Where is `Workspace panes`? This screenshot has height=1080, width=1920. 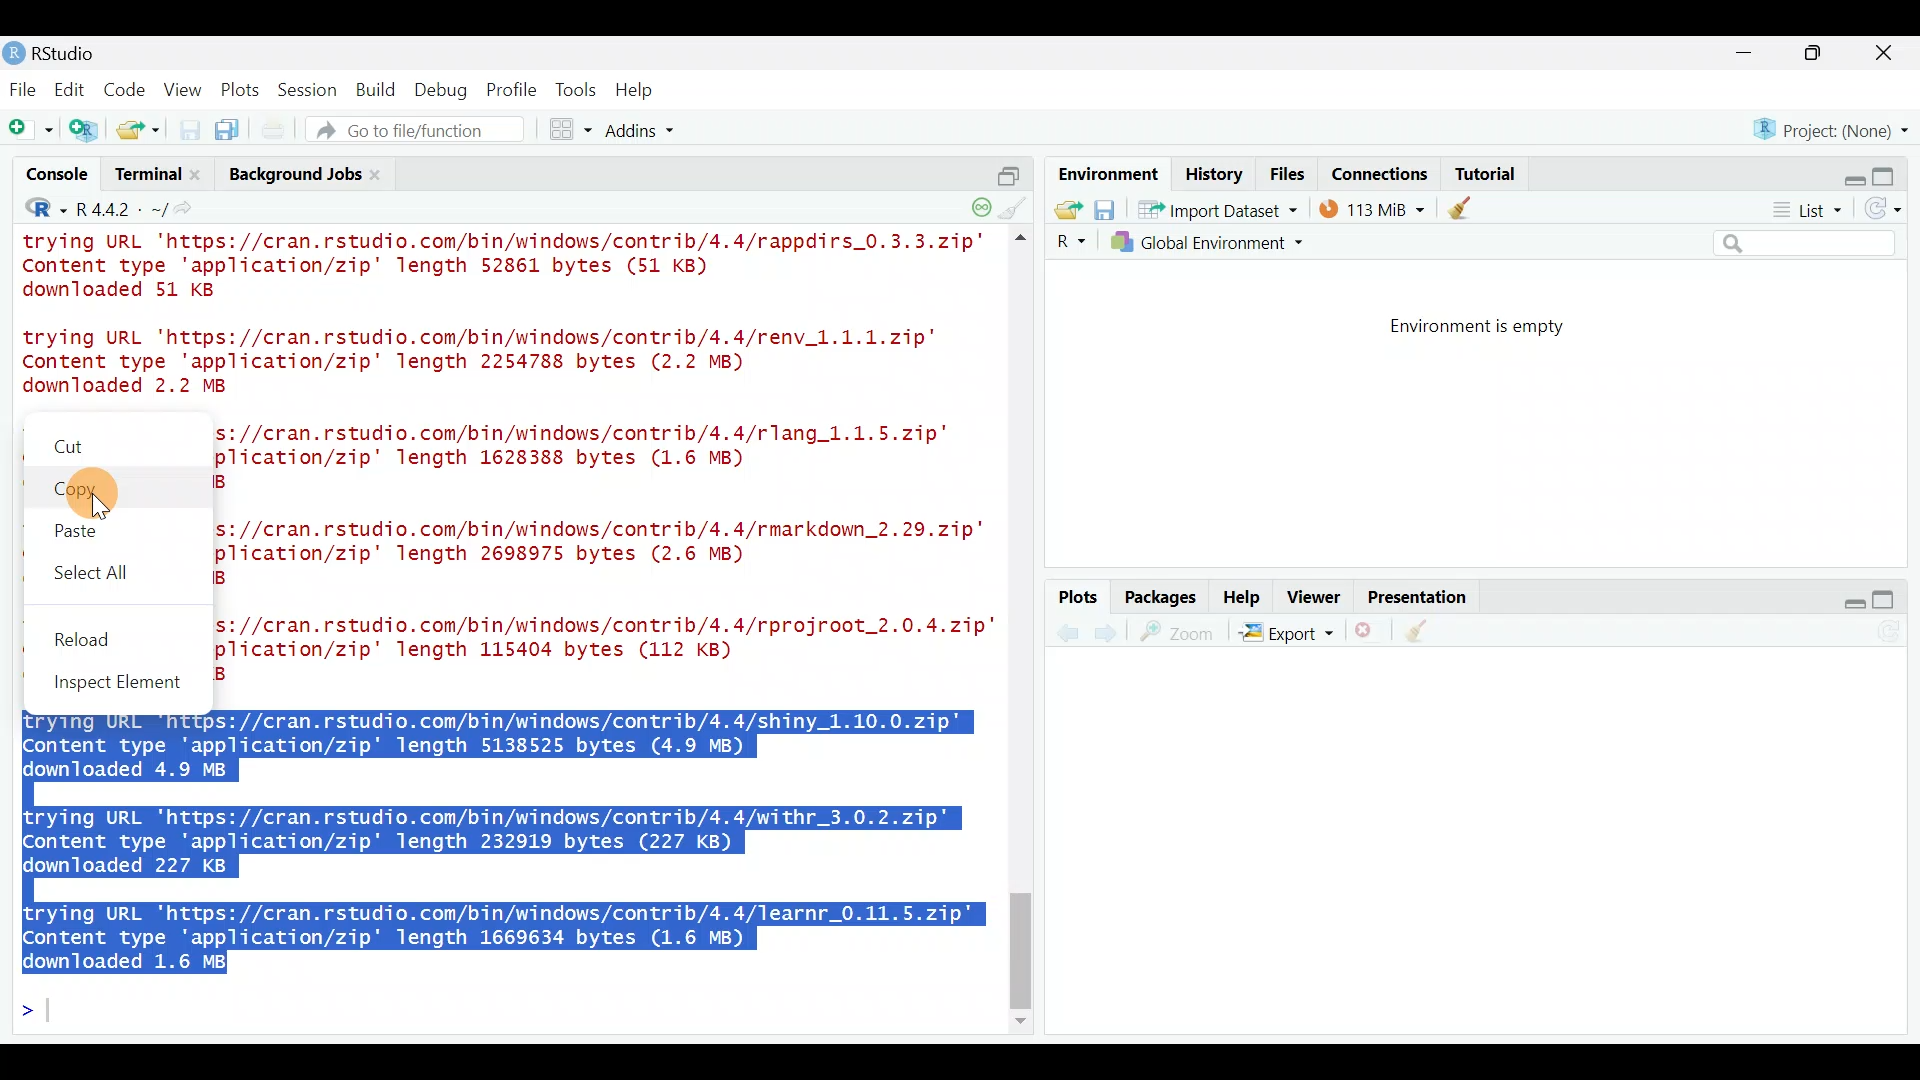
Workspace panes is located at coordinates (572, 130).